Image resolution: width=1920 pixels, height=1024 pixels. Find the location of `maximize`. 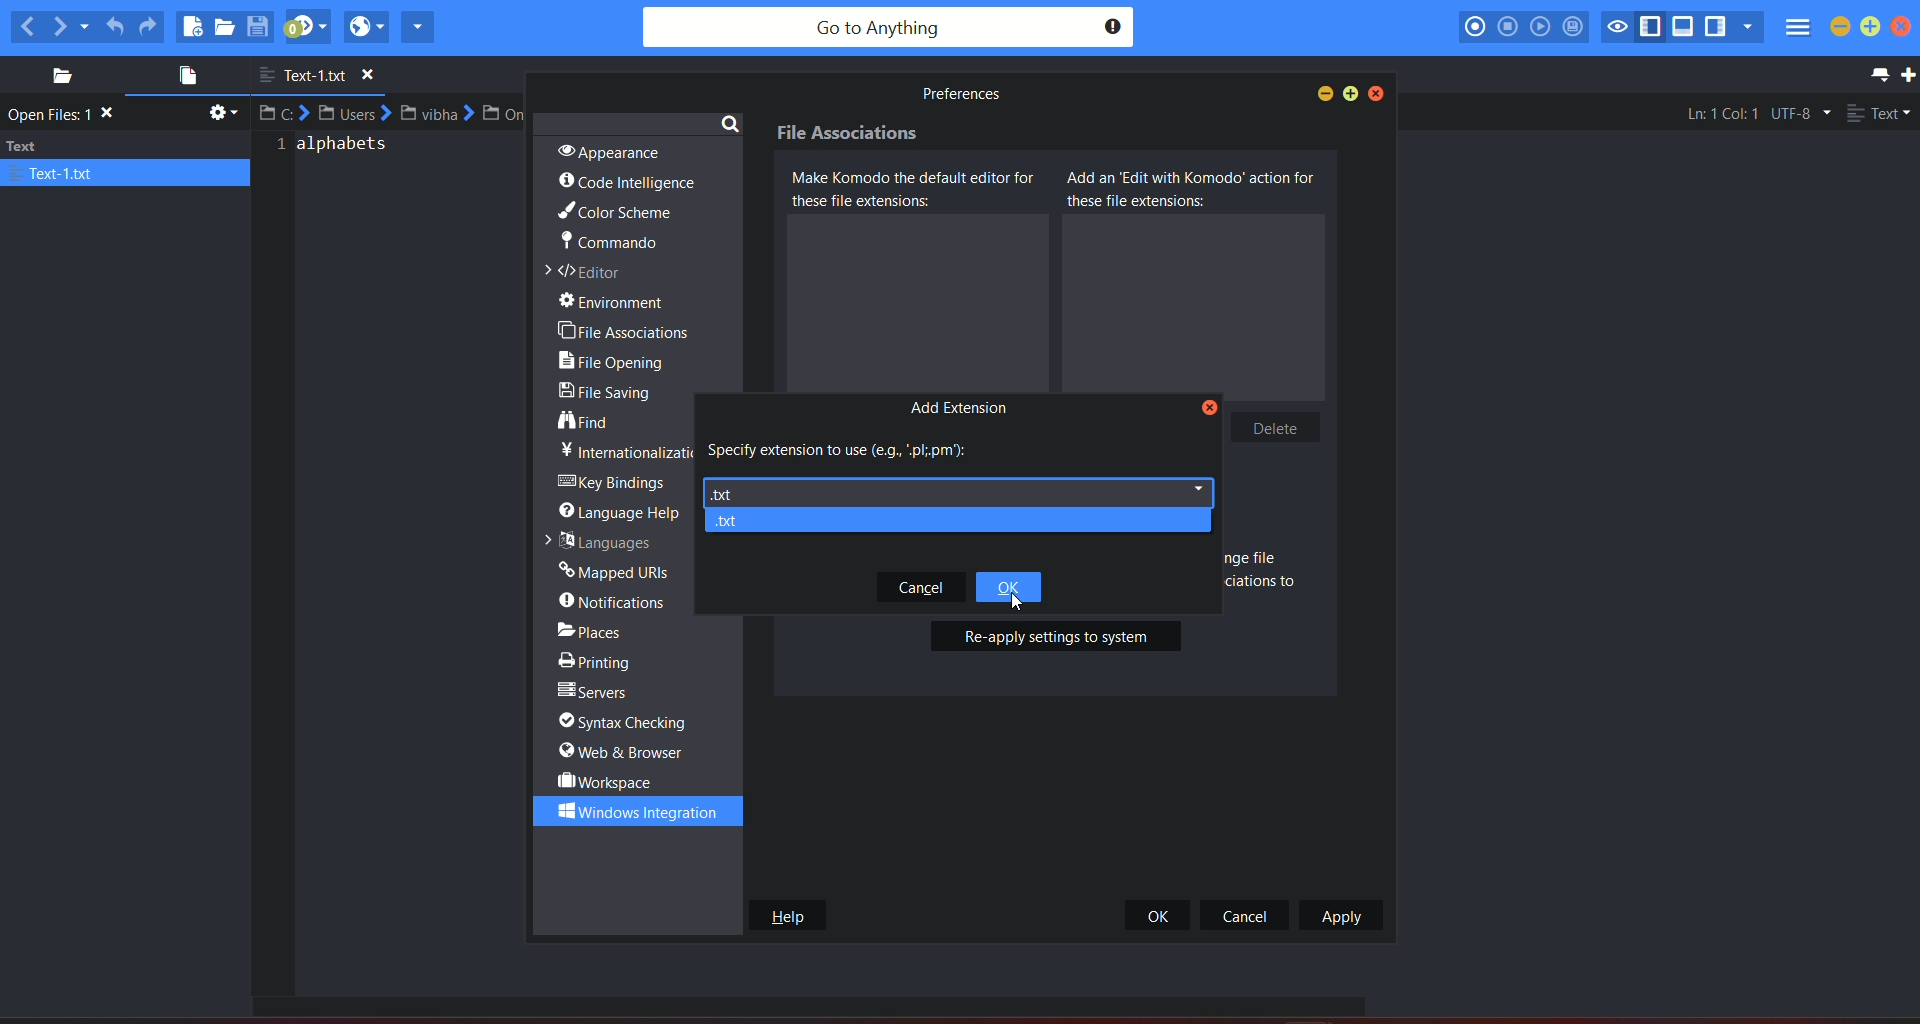

maximize is located at coordinates (1872, 25).